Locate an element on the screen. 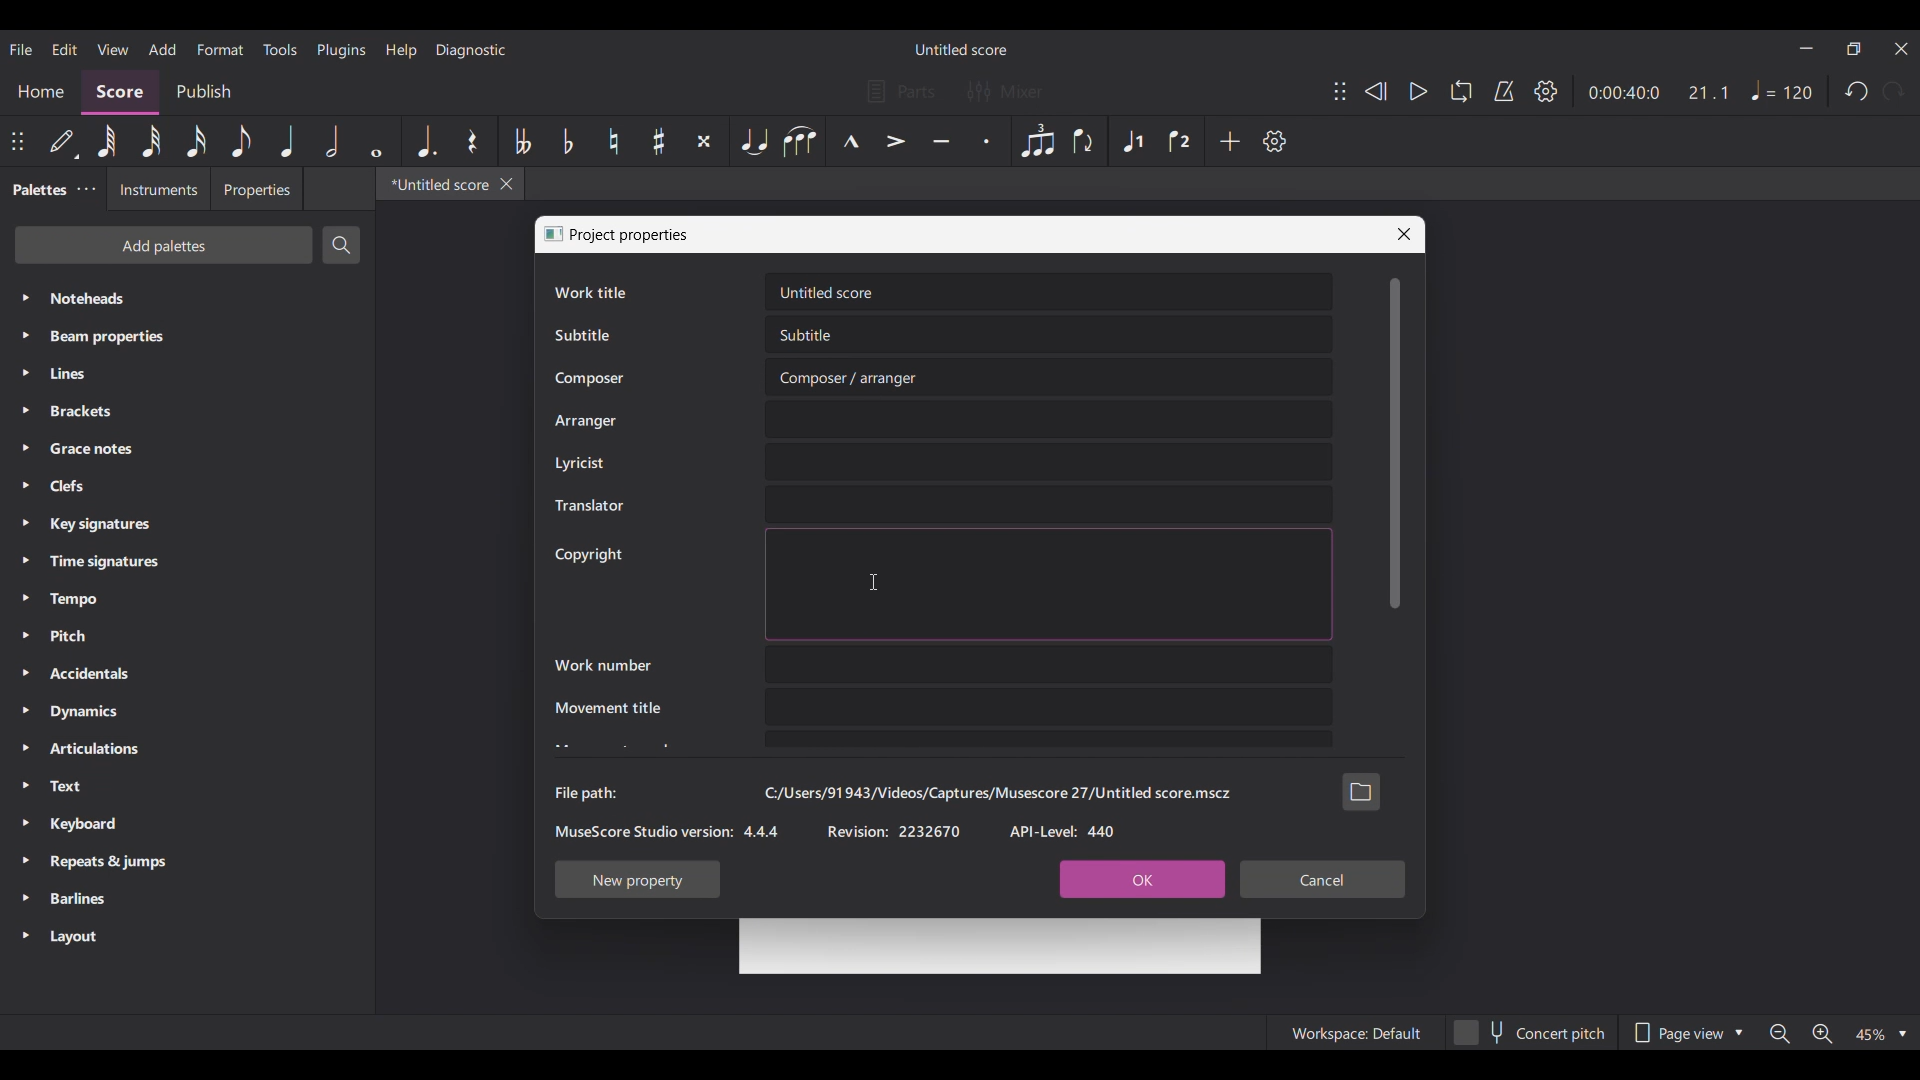 This screenshot has height=1080, width=1920. Add is located at coordinates (1229, 141).